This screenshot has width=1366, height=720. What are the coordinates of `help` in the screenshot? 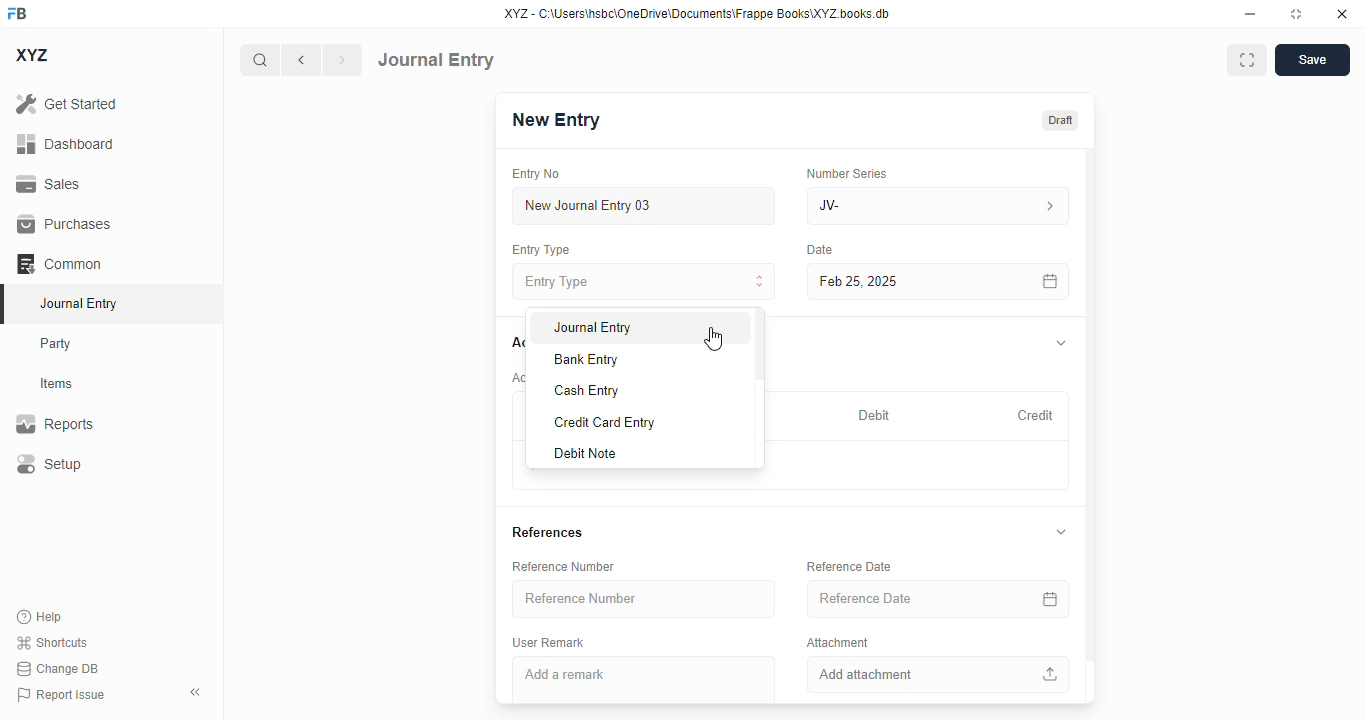 It's located at (40, 617).